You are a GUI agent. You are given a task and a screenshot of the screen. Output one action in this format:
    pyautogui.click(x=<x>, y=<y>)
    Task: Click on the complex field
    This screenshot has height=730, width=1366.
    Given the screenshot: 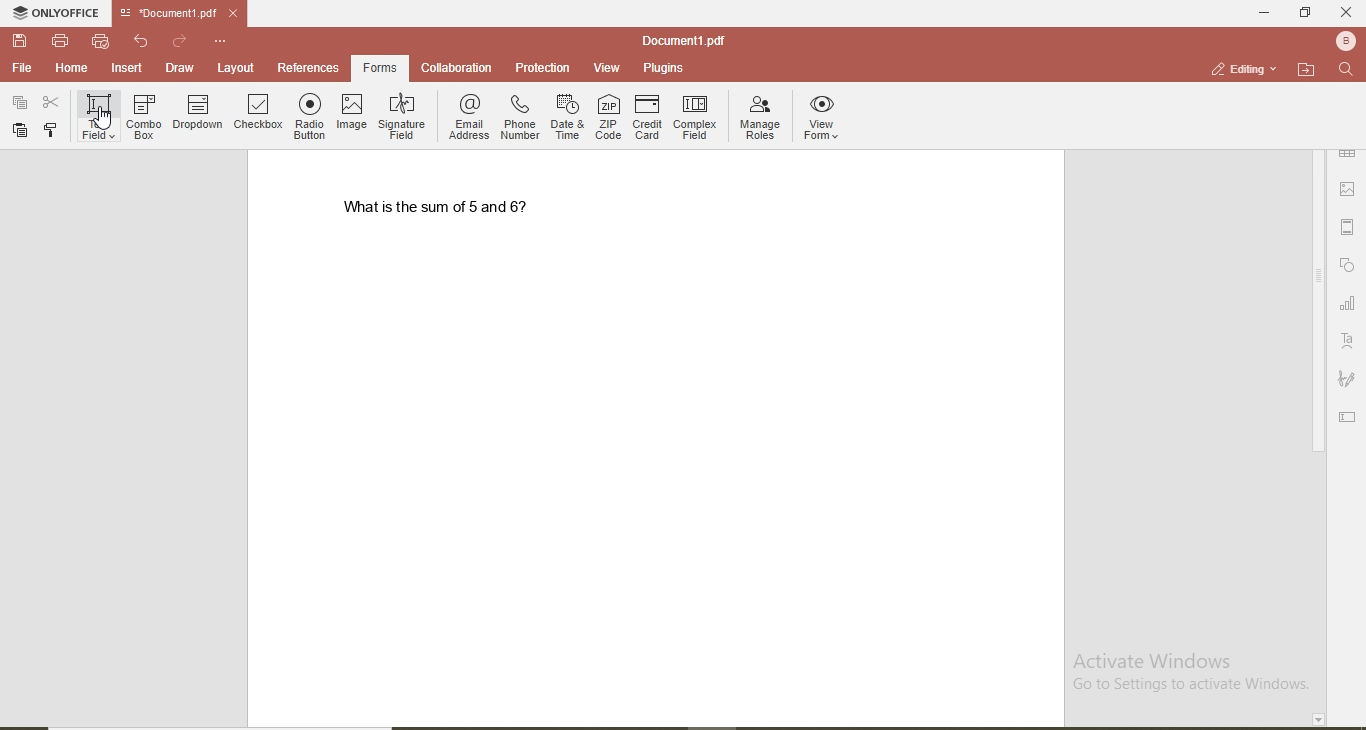 What is the action you would take?
    pyautogui.click(x=699, y=118)
    